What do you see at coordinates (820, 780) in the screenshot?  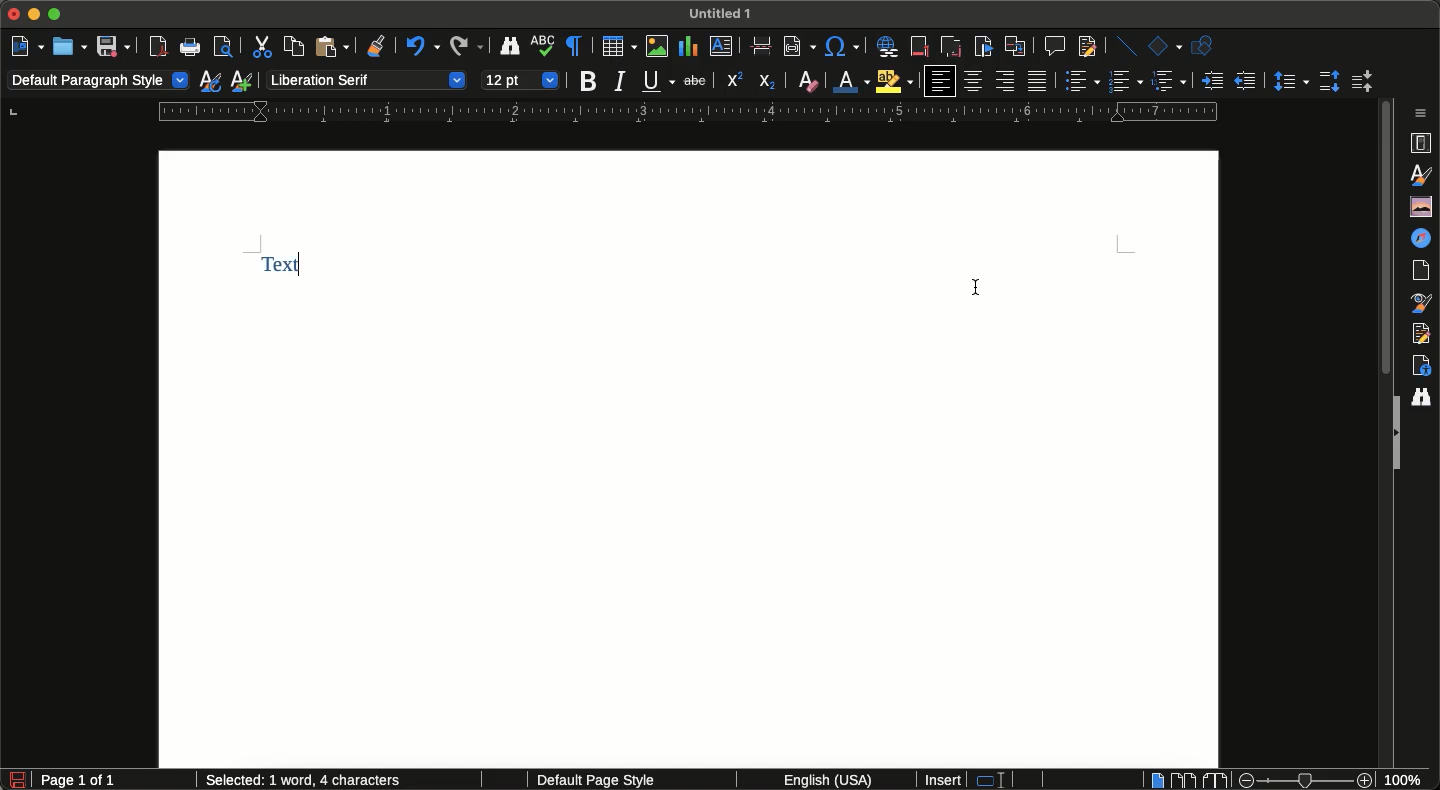 I see `English (USA)` at bounding box center [820, 780].